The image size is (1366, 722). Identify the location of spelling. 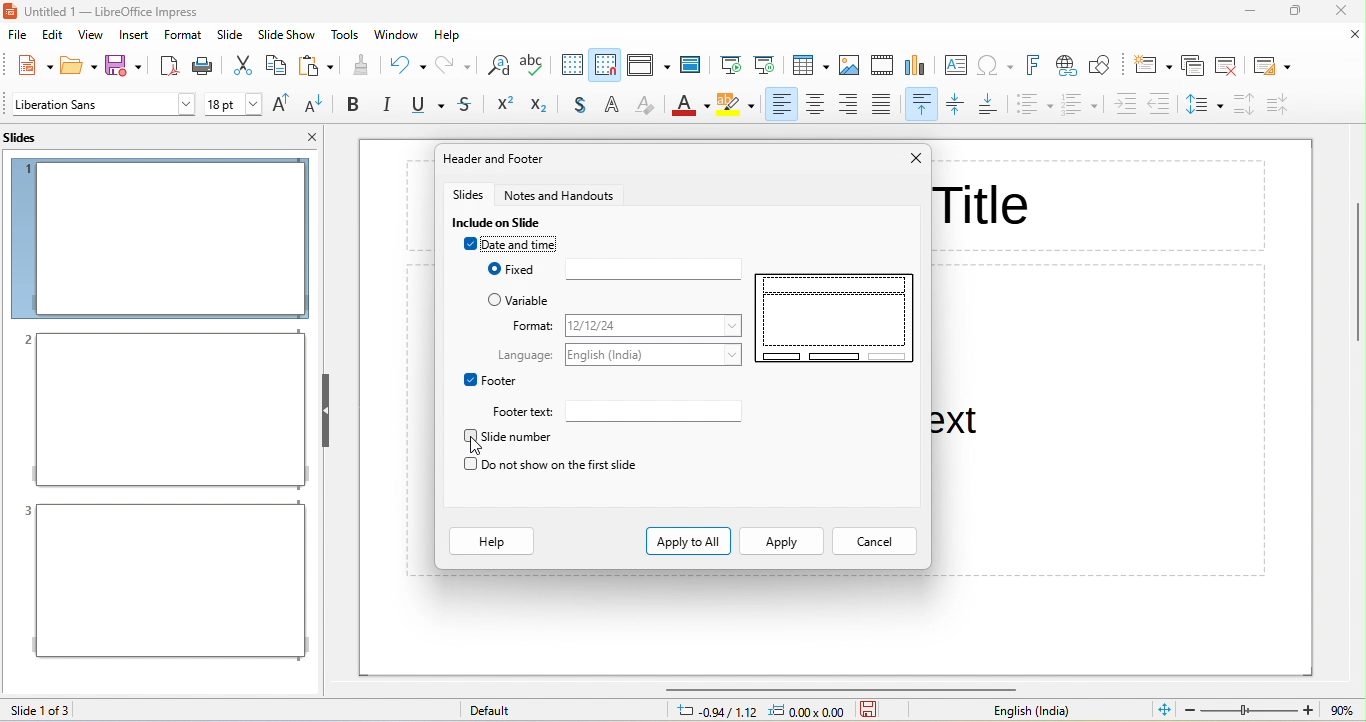
(534, 67).